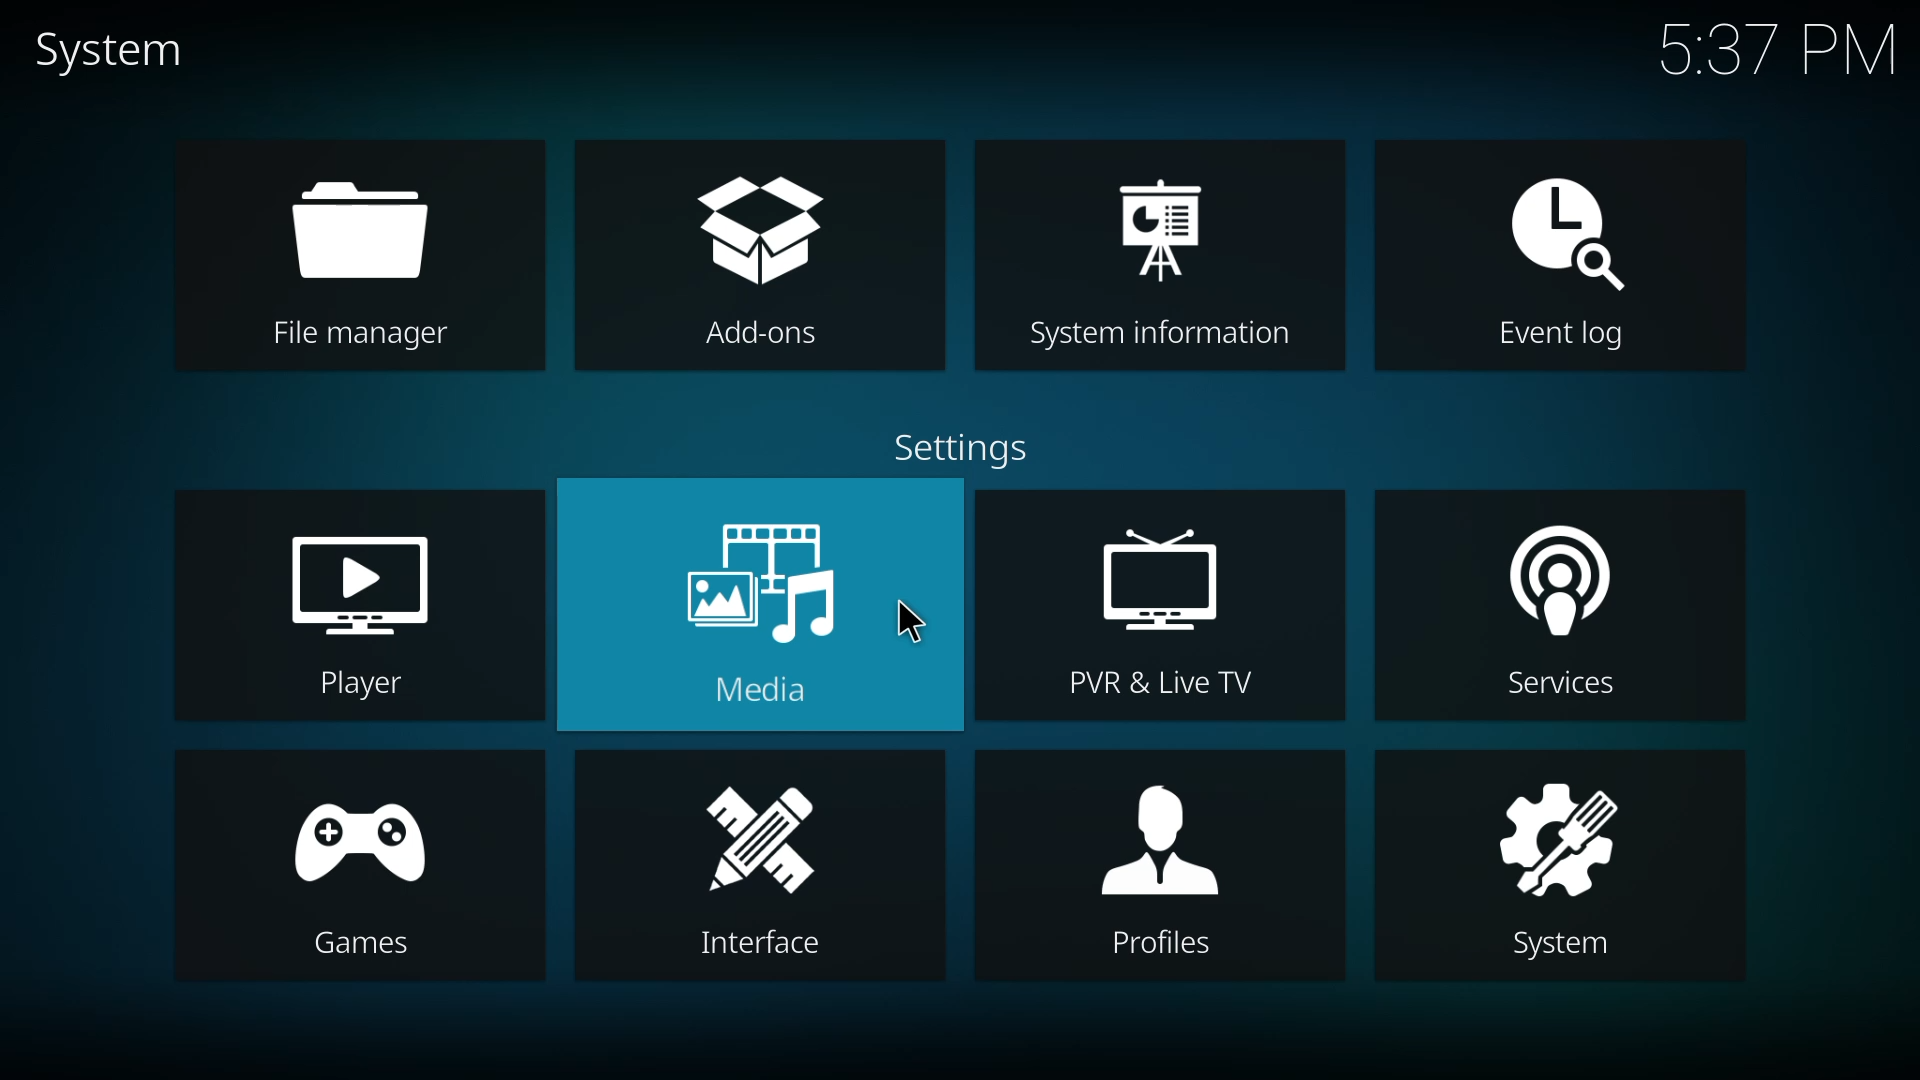 Image resolution: width=1920 pixels, height=1080 pixels. Describe the element at coordinates (1566, 224) in the screenshot. I see `event log` at that location.